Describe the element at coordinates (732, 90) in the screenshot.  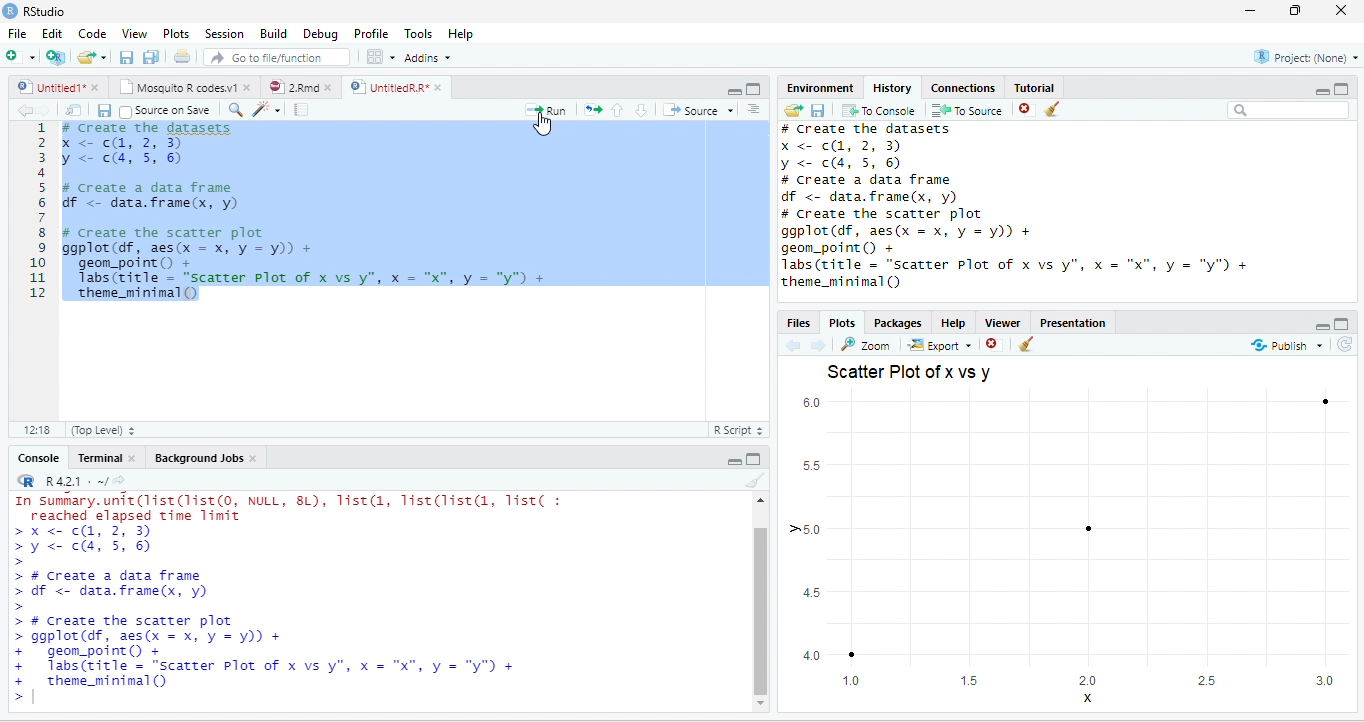
I see `Minimize` at that location.